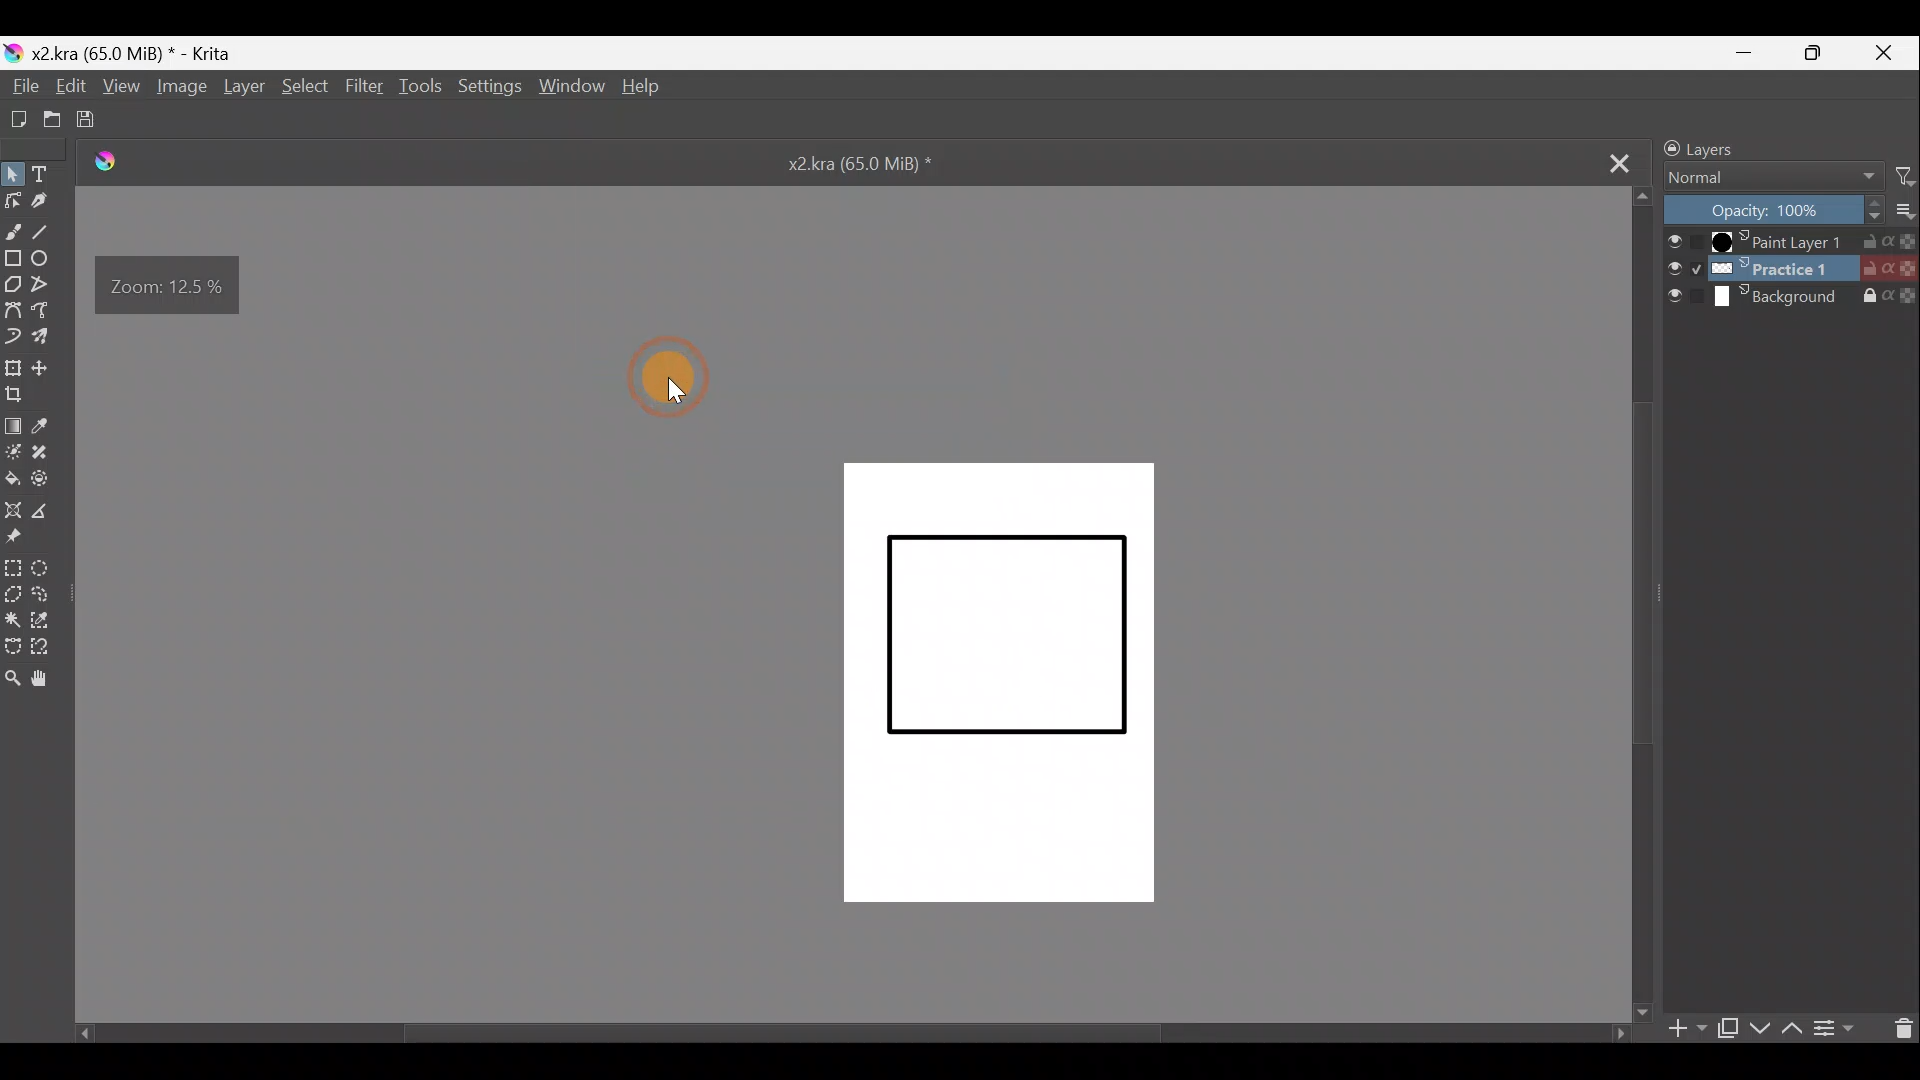 The width and height of the screenshot is (1920, 1080). What do you see at coordinates (13, 256) in the screenshot?
I see `Rectangle tool` at bounding box center [13, 256].